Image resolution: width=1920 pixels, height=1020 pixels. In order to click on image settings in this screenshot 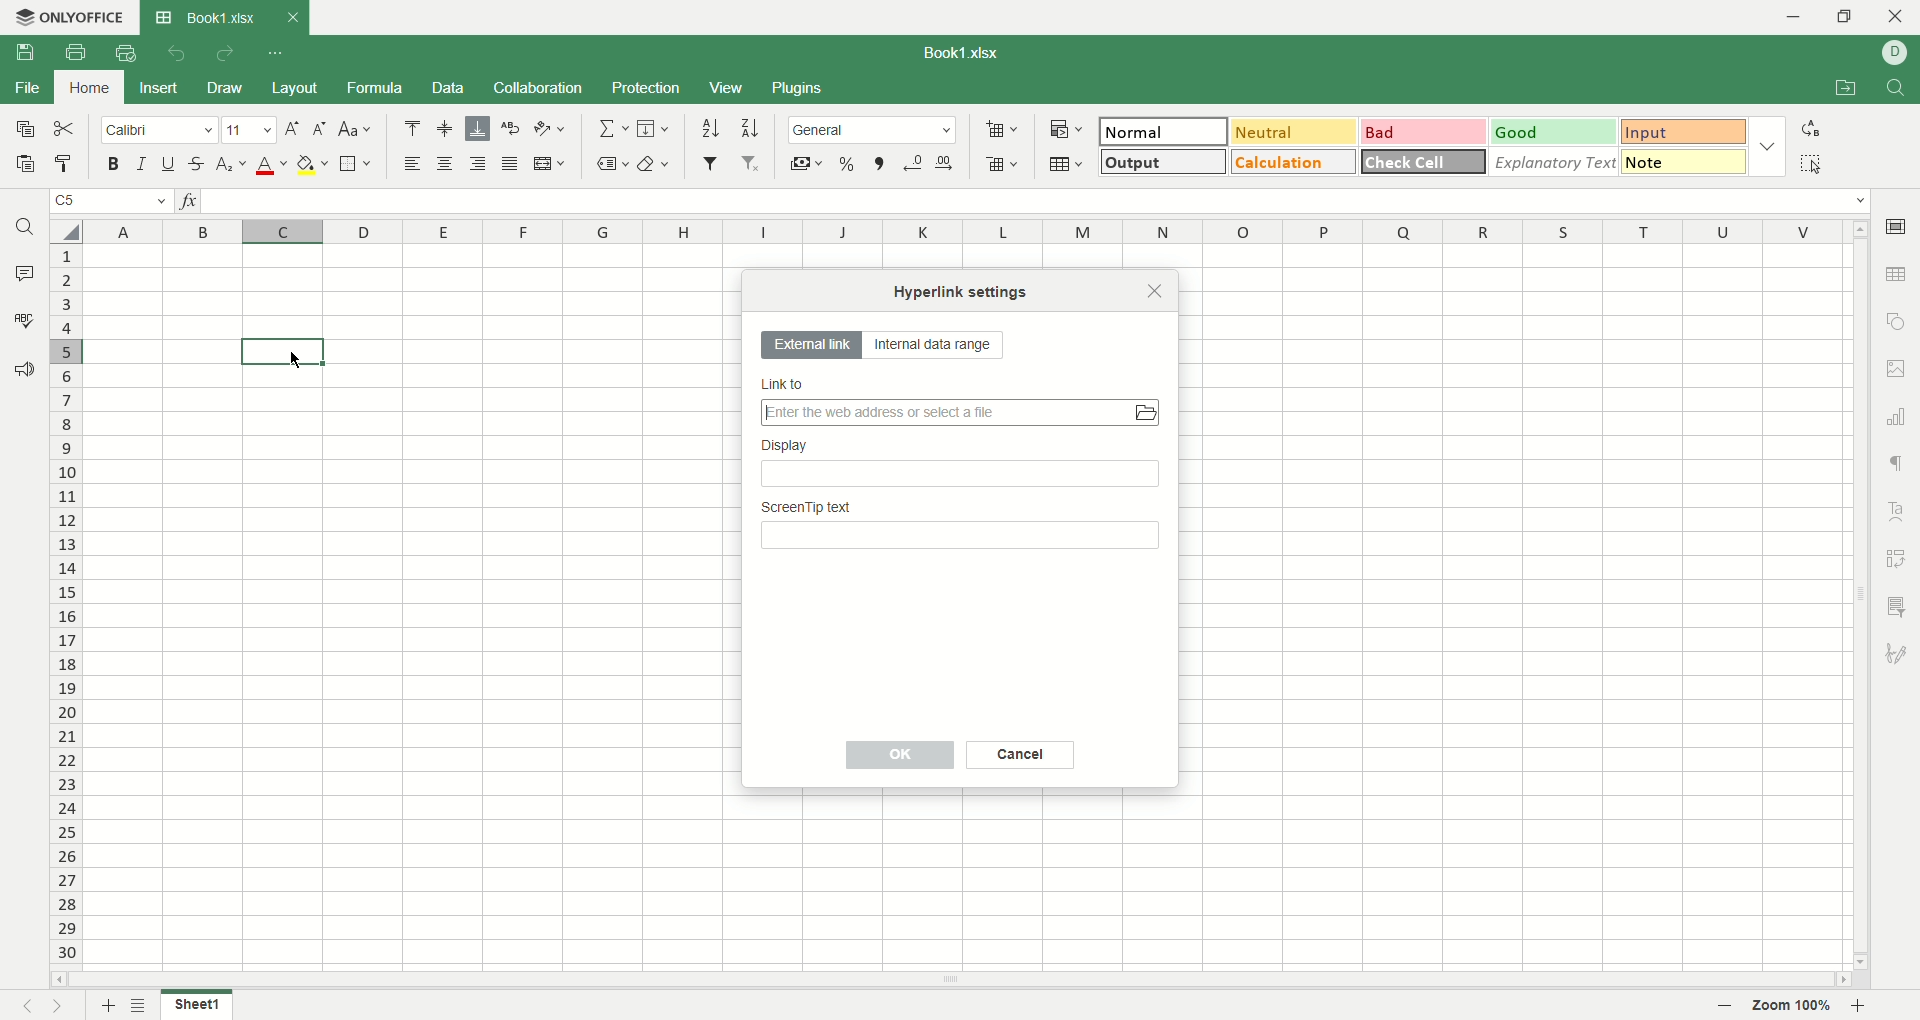, I will do `click(1897, 368)`.